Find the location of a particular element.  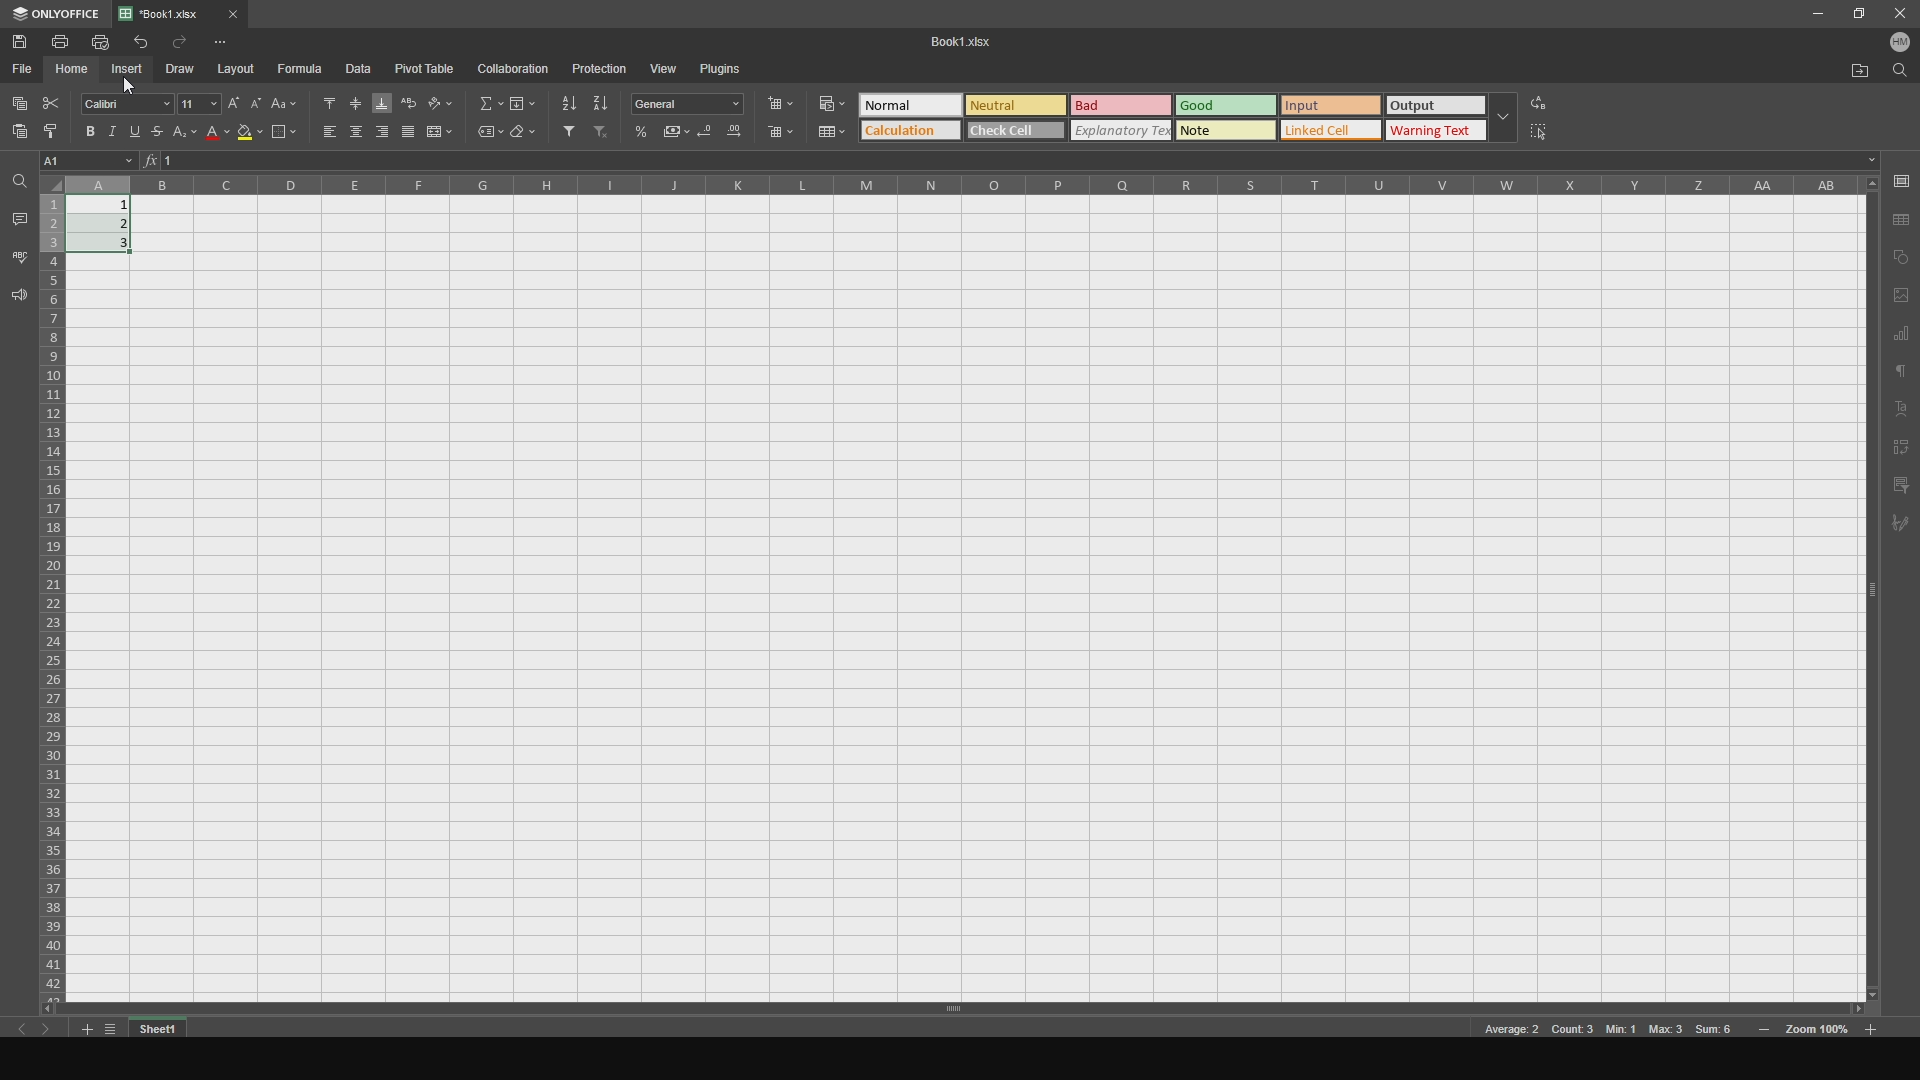

page is located at coordinates (1901, 295).